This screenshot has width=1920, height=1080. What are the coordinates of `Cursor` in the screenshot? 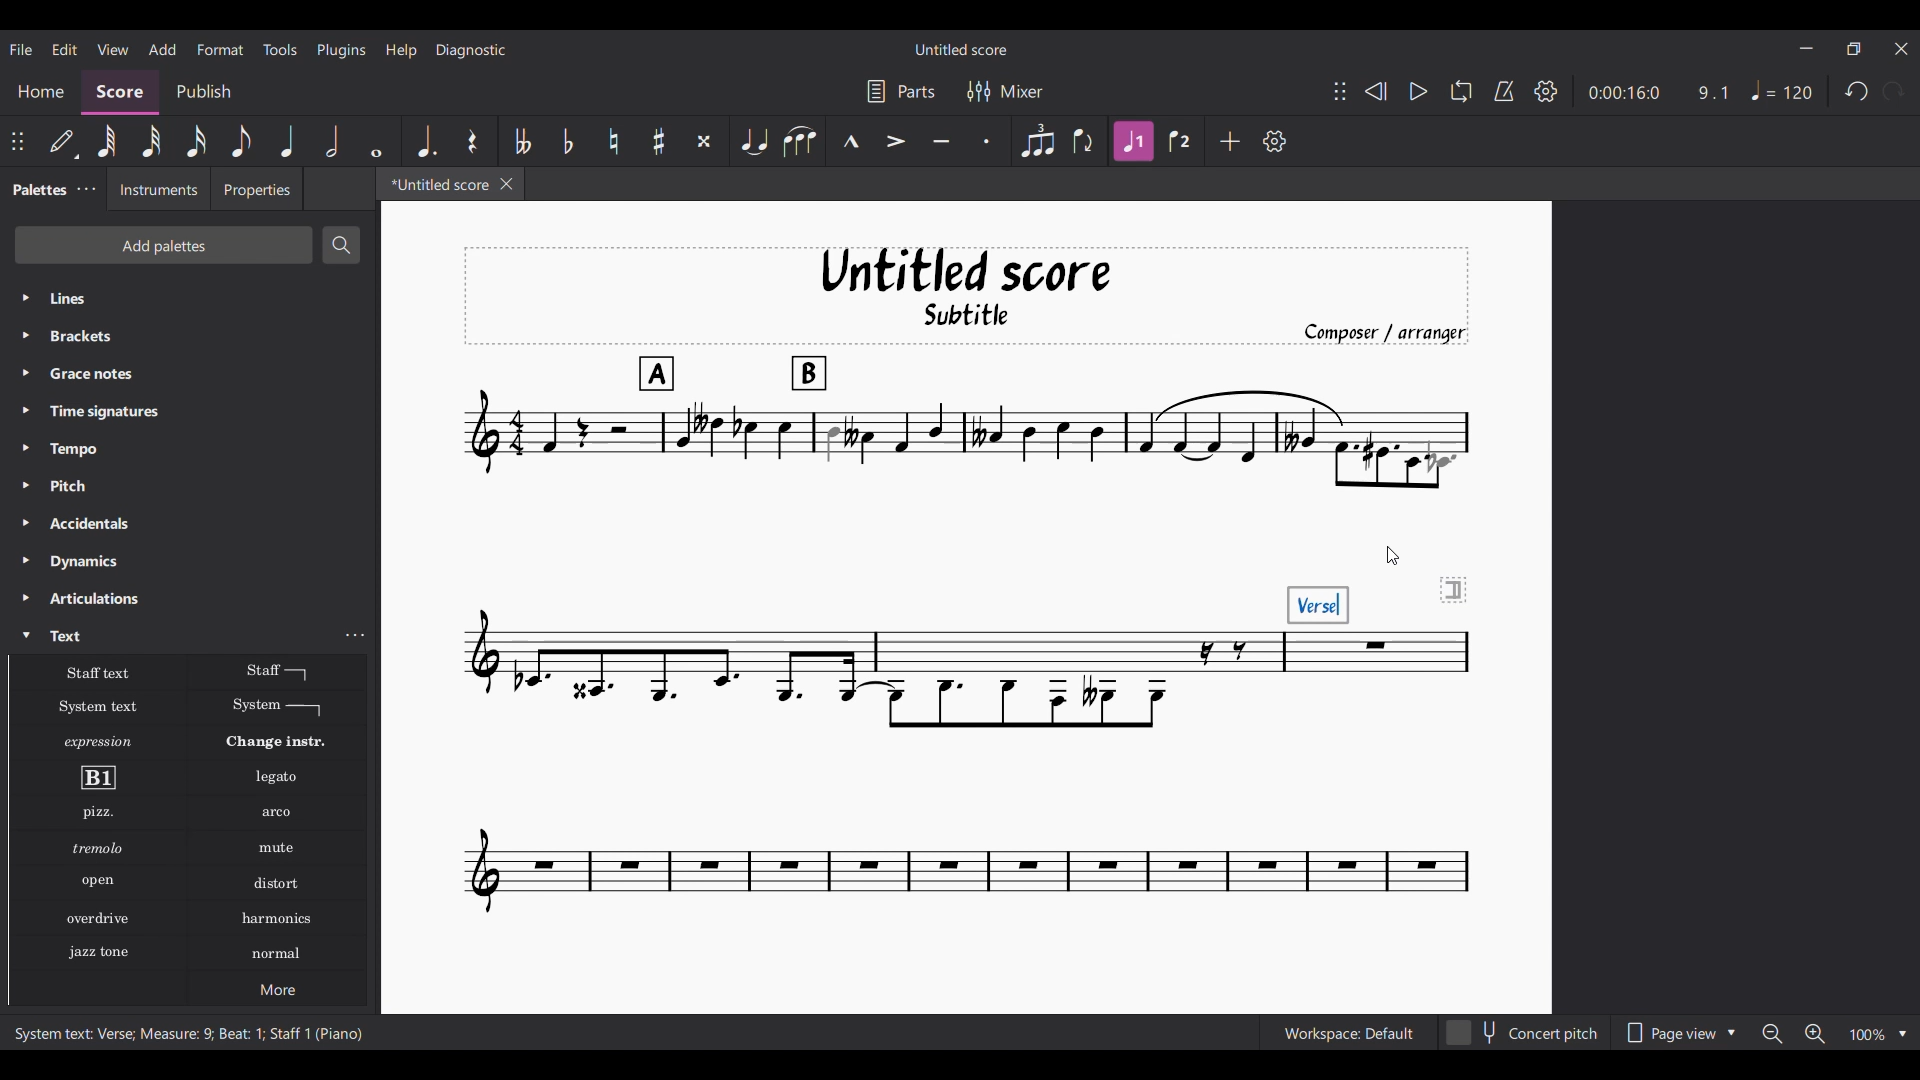 It's located at (1394, 555).